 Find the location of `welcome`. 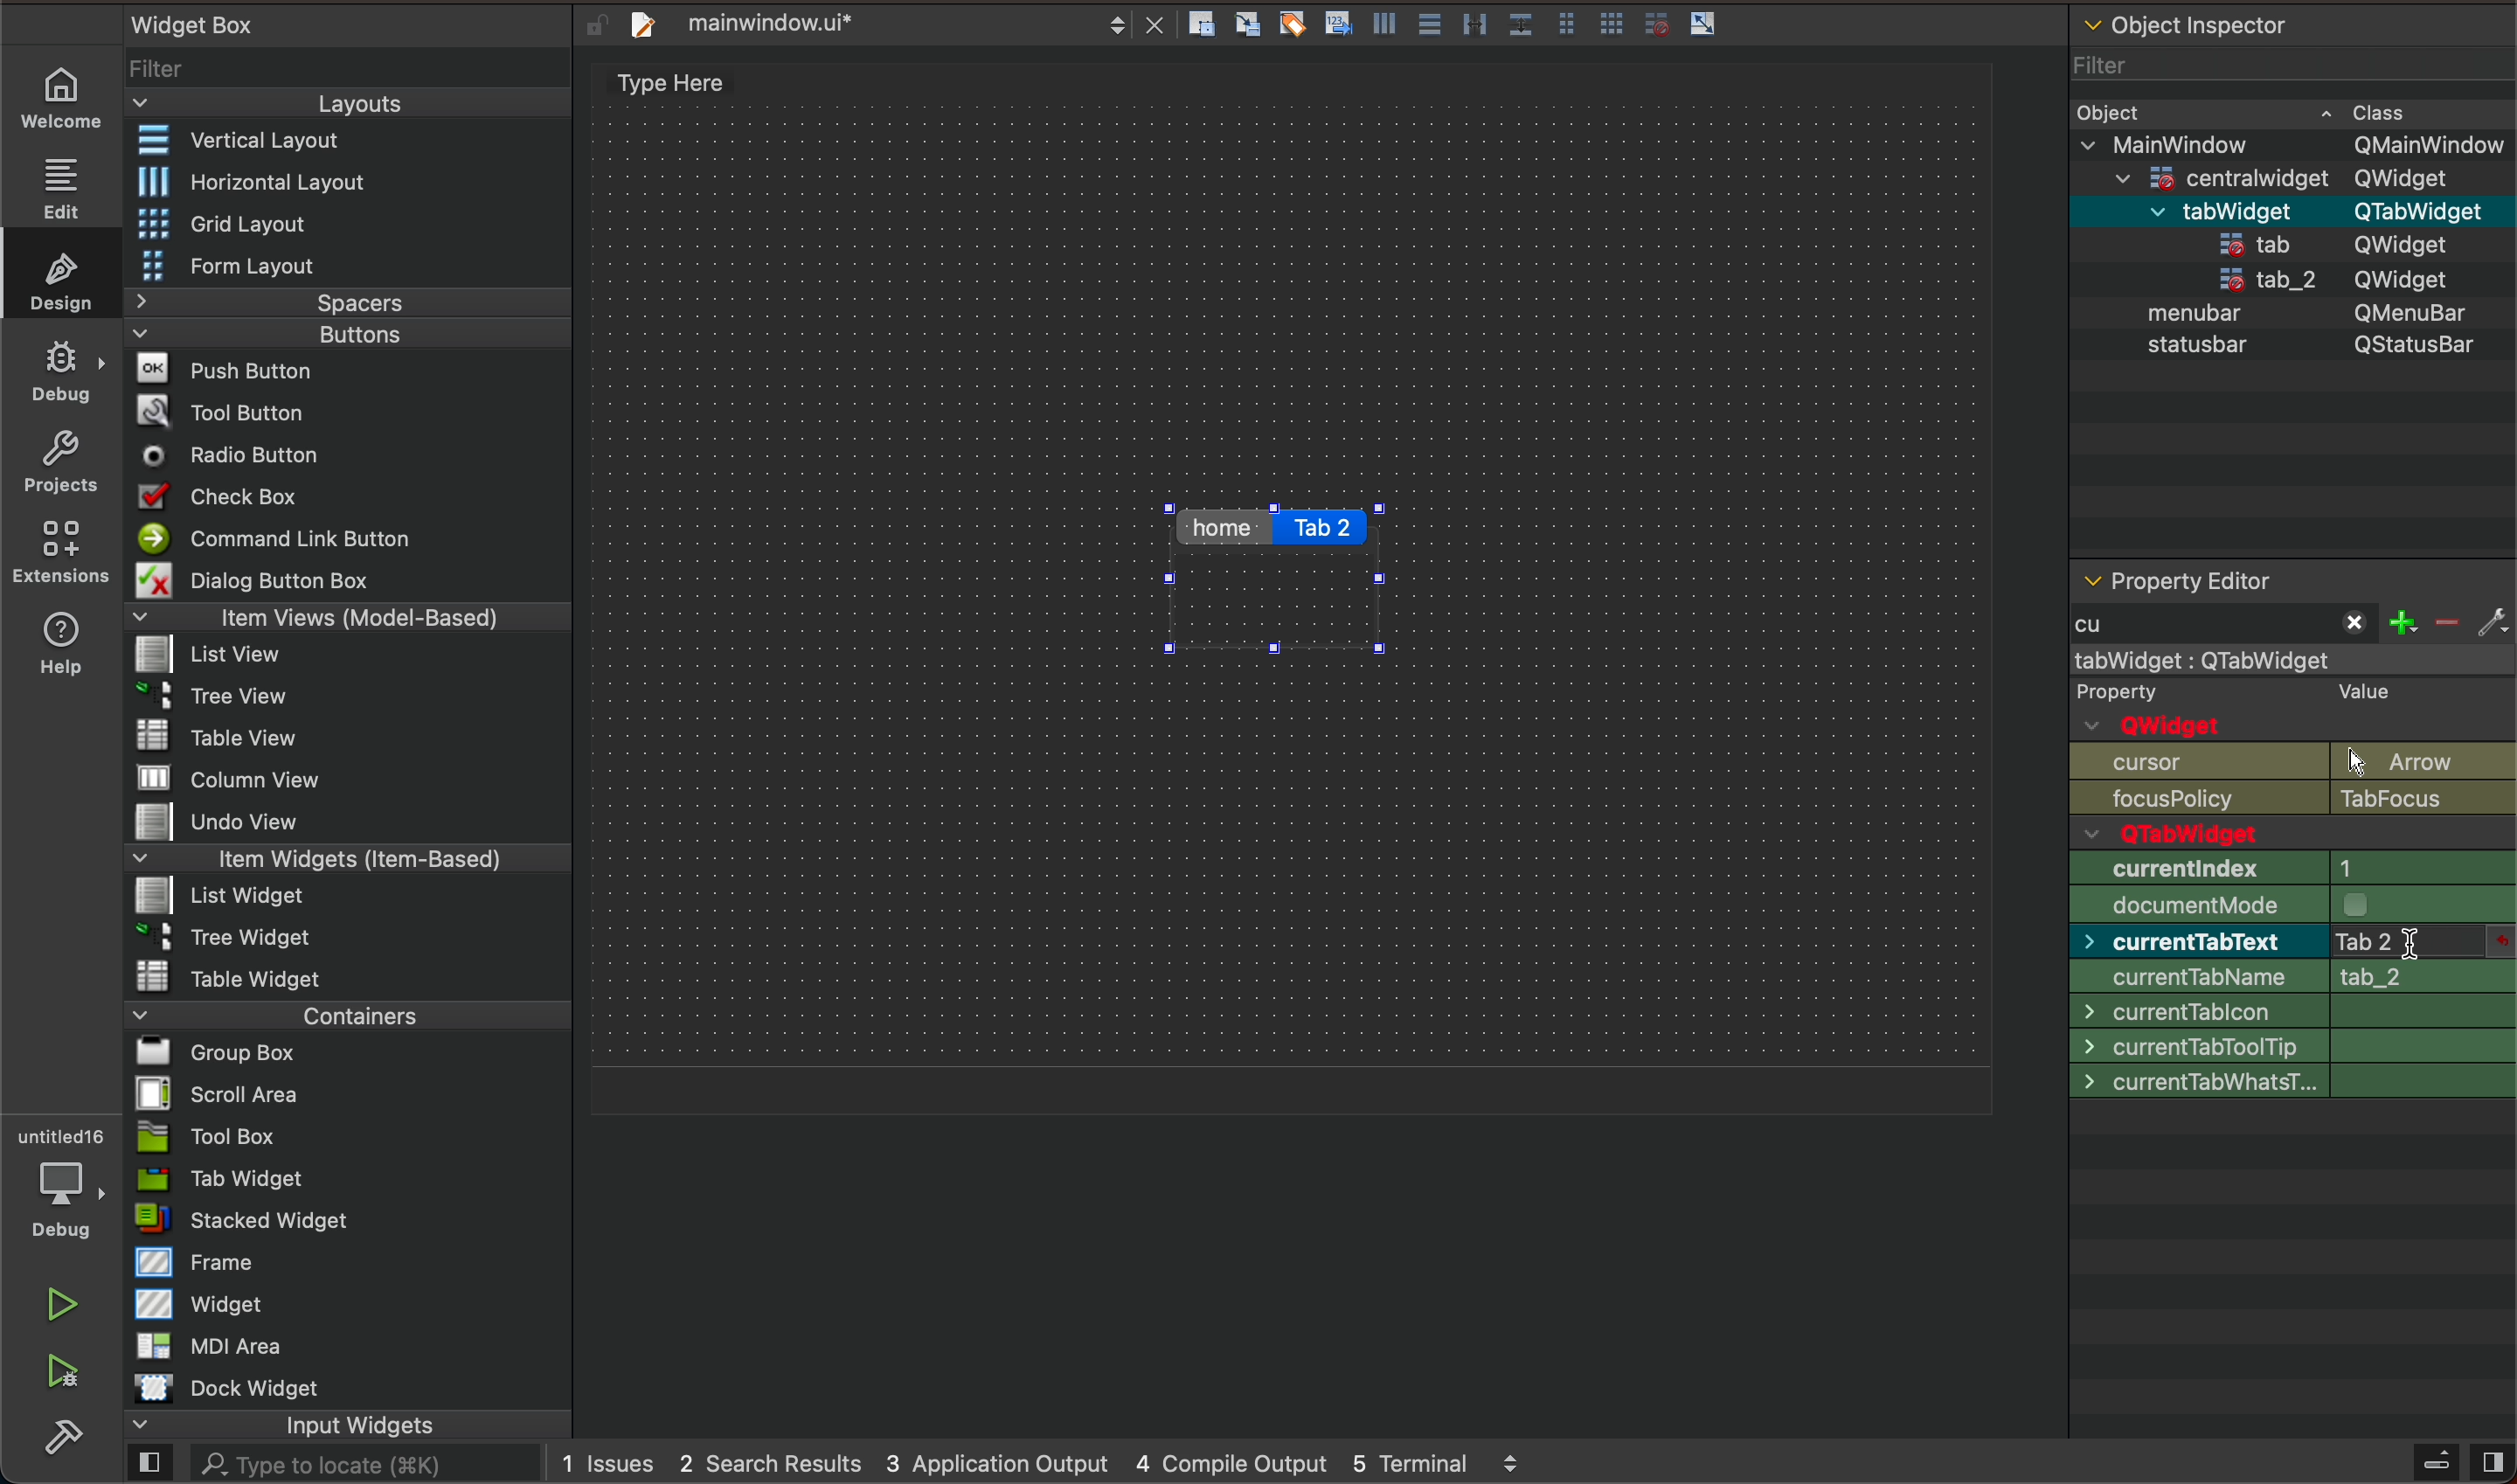

welcome is located at coordinates (57, 99).